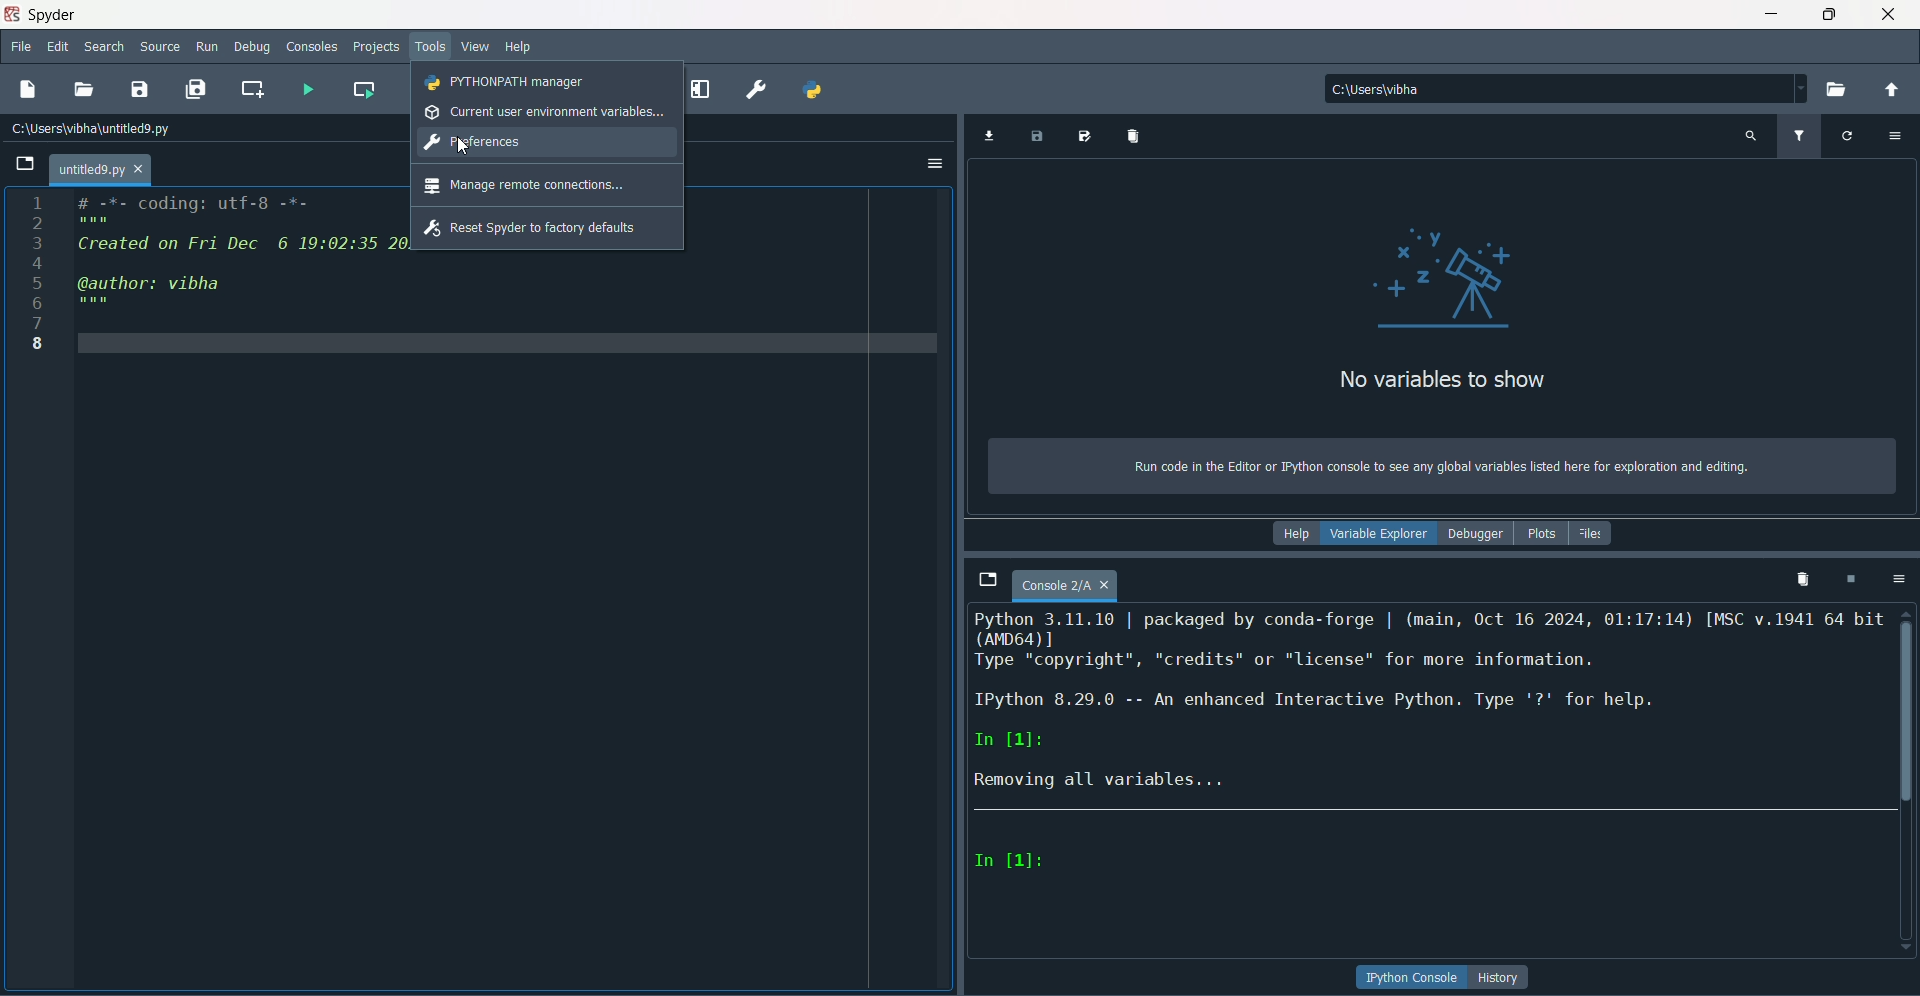  I want to click on minimize/maximize, so click(1828, 14).